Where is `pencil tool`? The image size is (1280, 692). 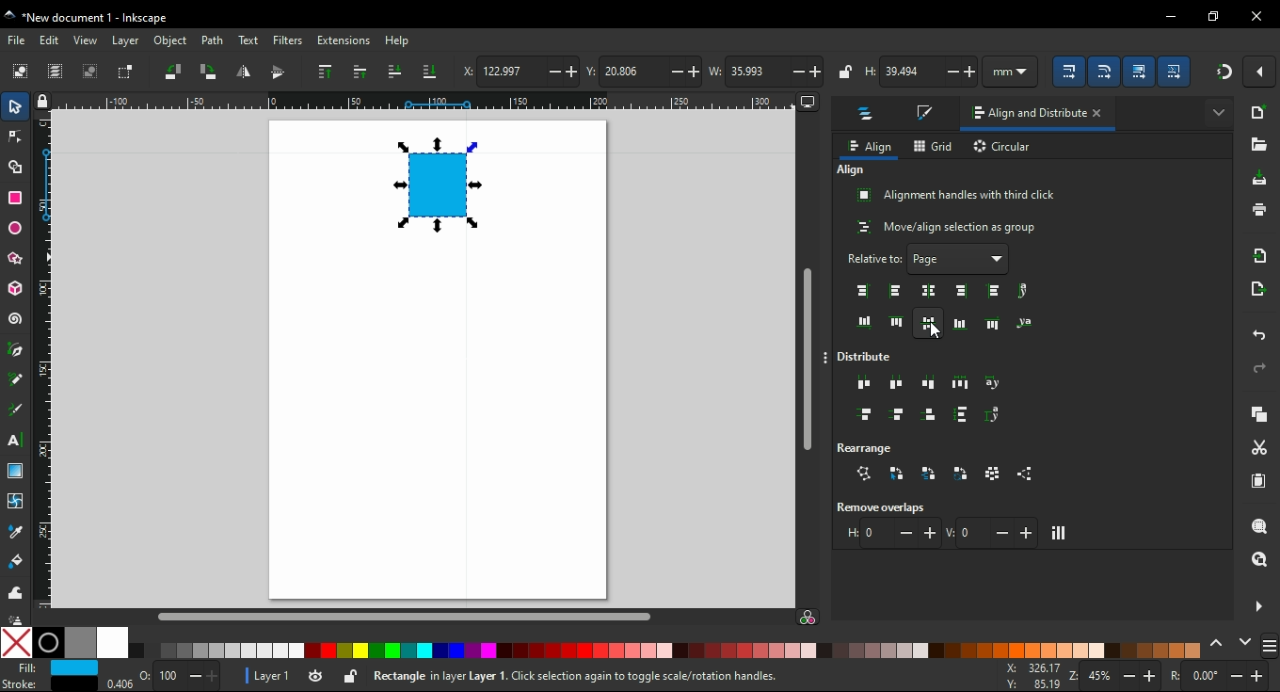 pencil tool is located at coordinates (16, 380).